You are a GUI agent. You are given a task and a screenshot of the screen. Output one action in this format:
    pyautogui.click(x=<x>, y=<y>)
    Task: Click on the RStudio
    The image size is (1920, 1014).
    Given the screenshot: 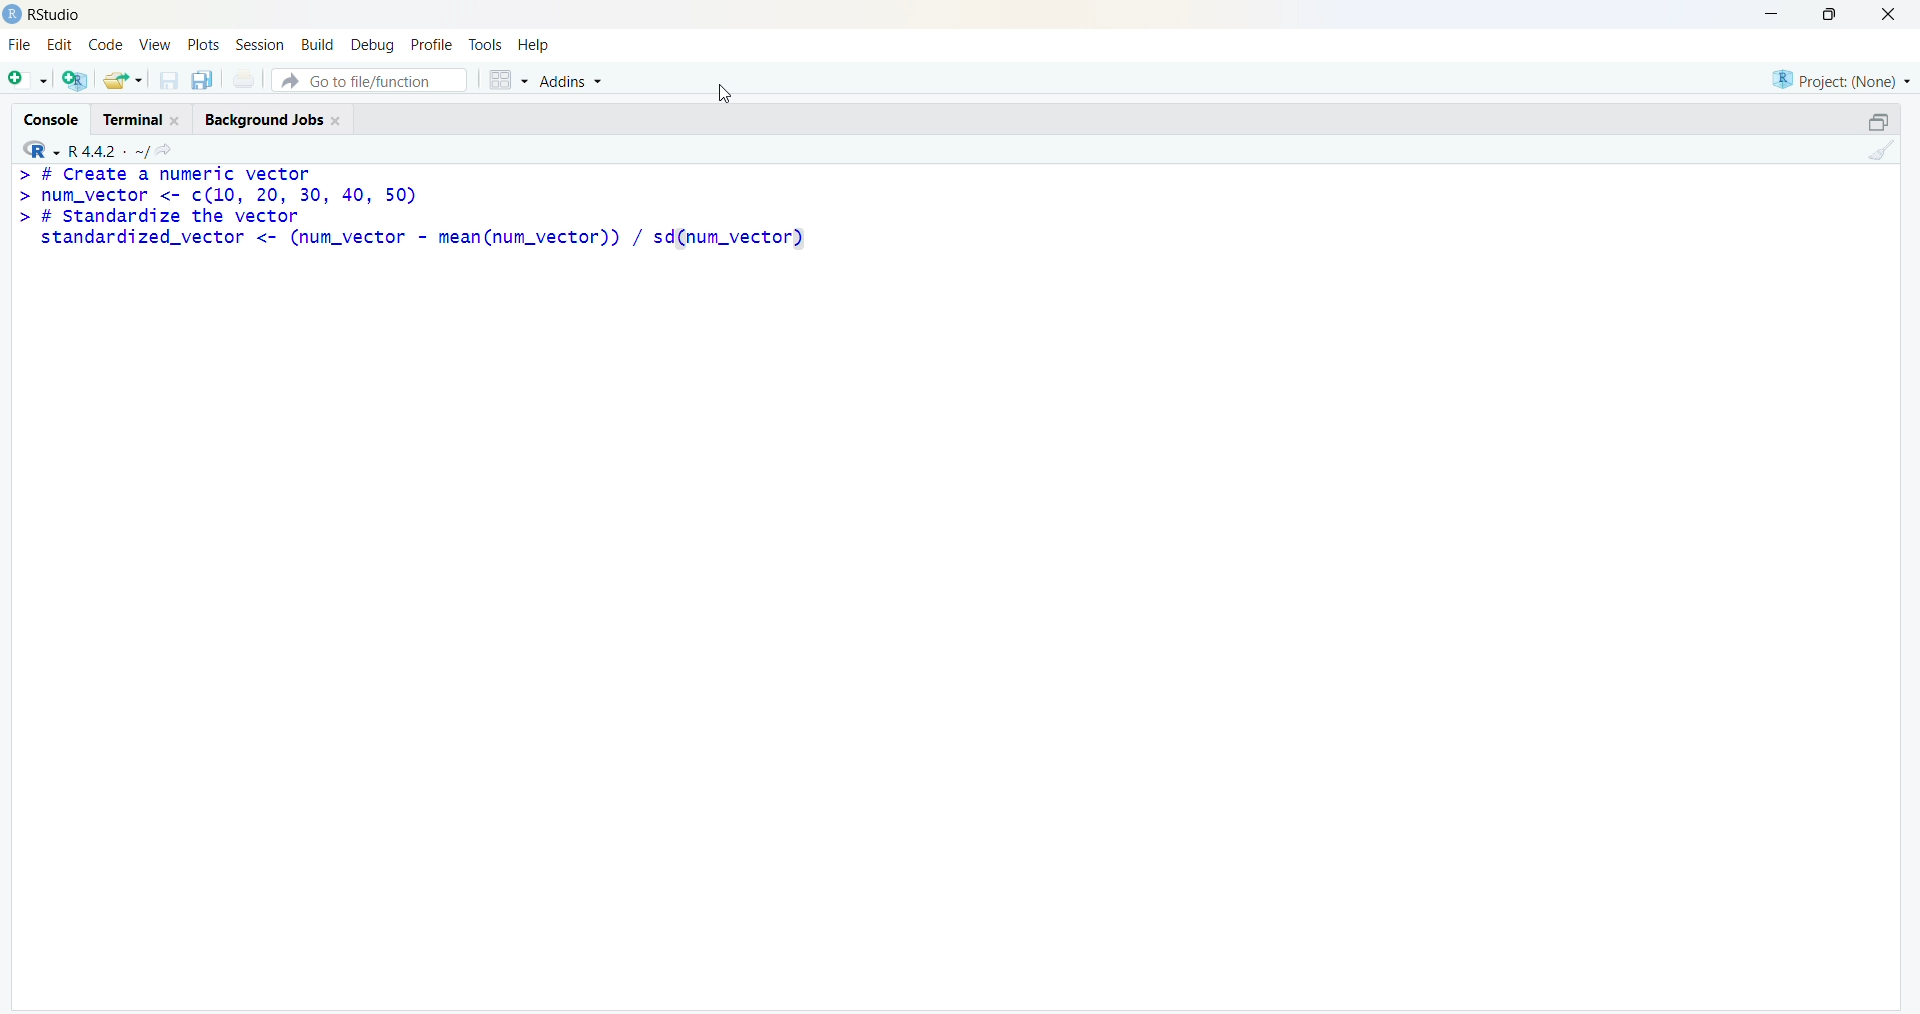 What is the action you would take?
    pyautogui.click(x=57, y=16)
    